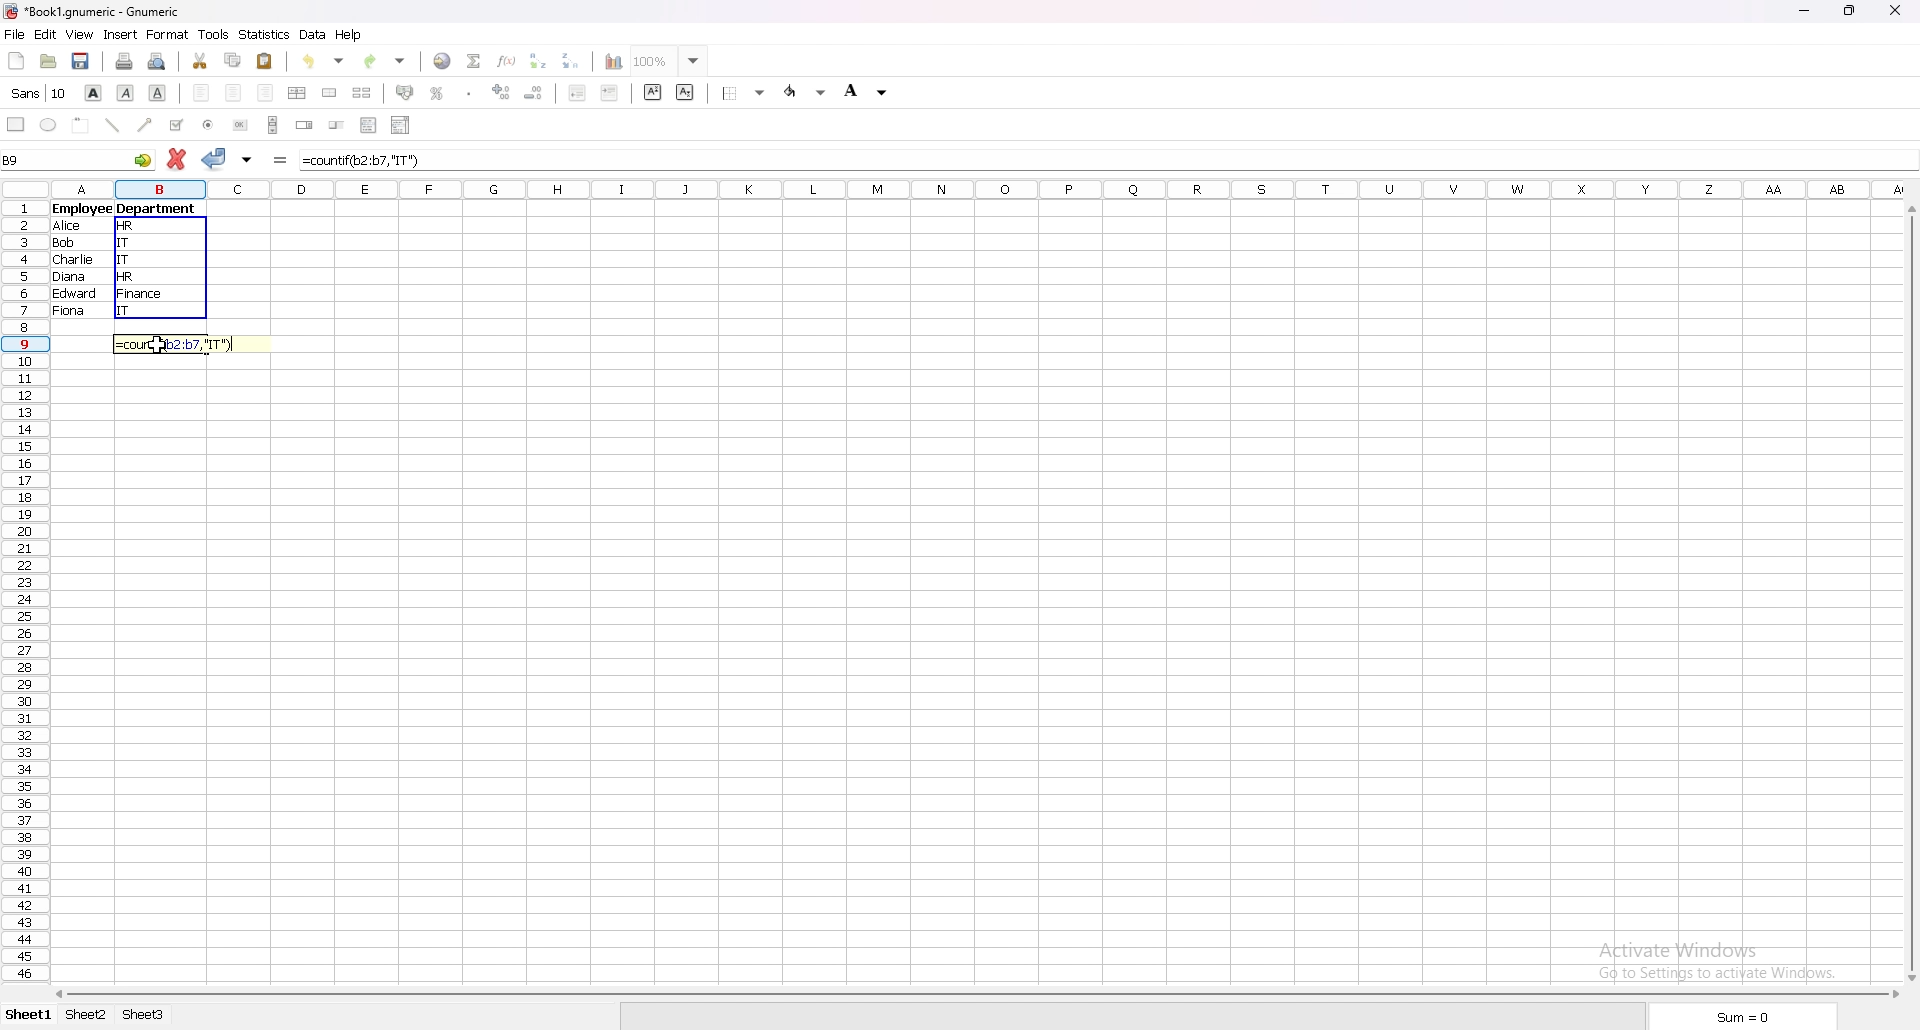 This screenshot has width=1920, height=1030. I want to click on Finance, so click(141, 295).